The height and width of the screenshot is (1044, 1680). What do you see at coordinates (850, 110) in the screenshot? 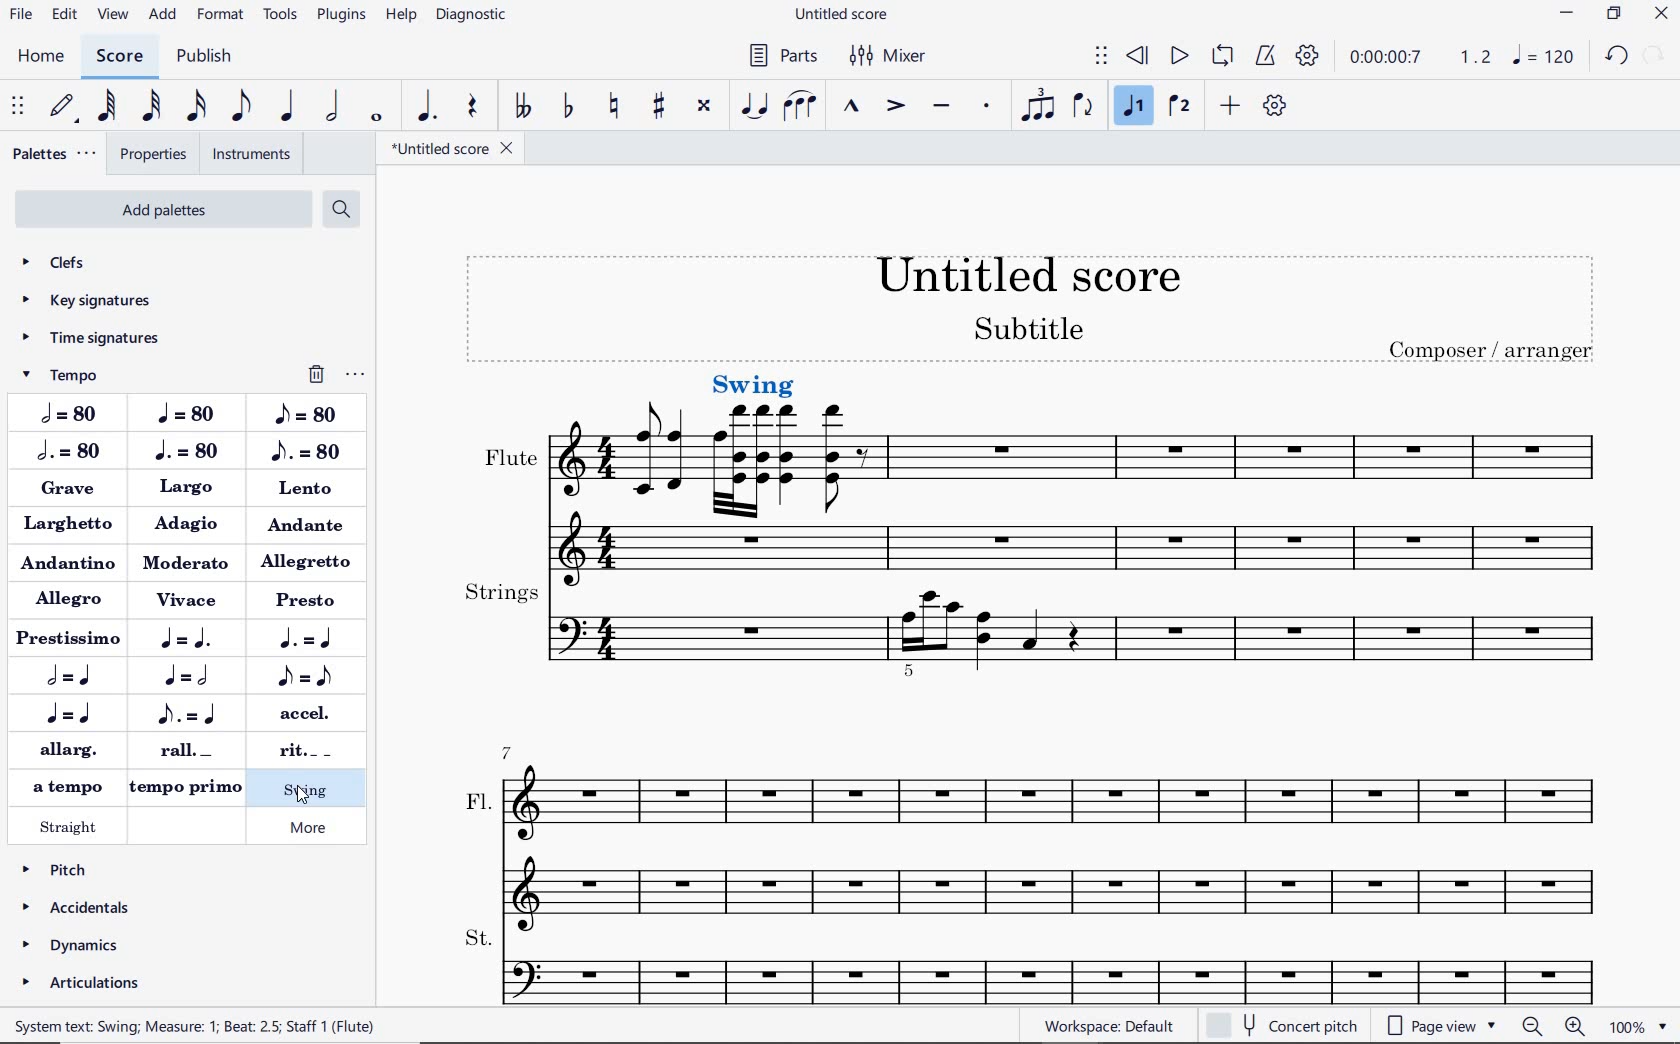
I see `MARCATO` at bounding box center [850, 110].